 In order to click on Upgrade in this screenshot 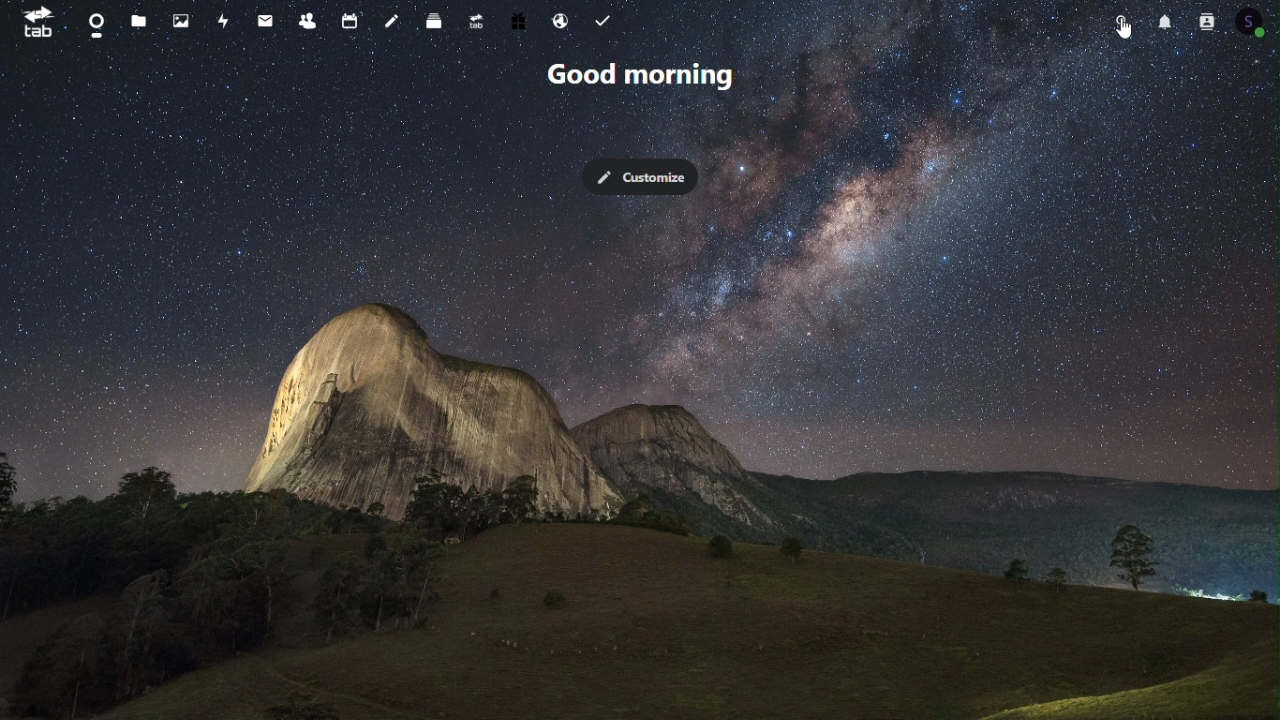, I will do `click(474, 15)`.